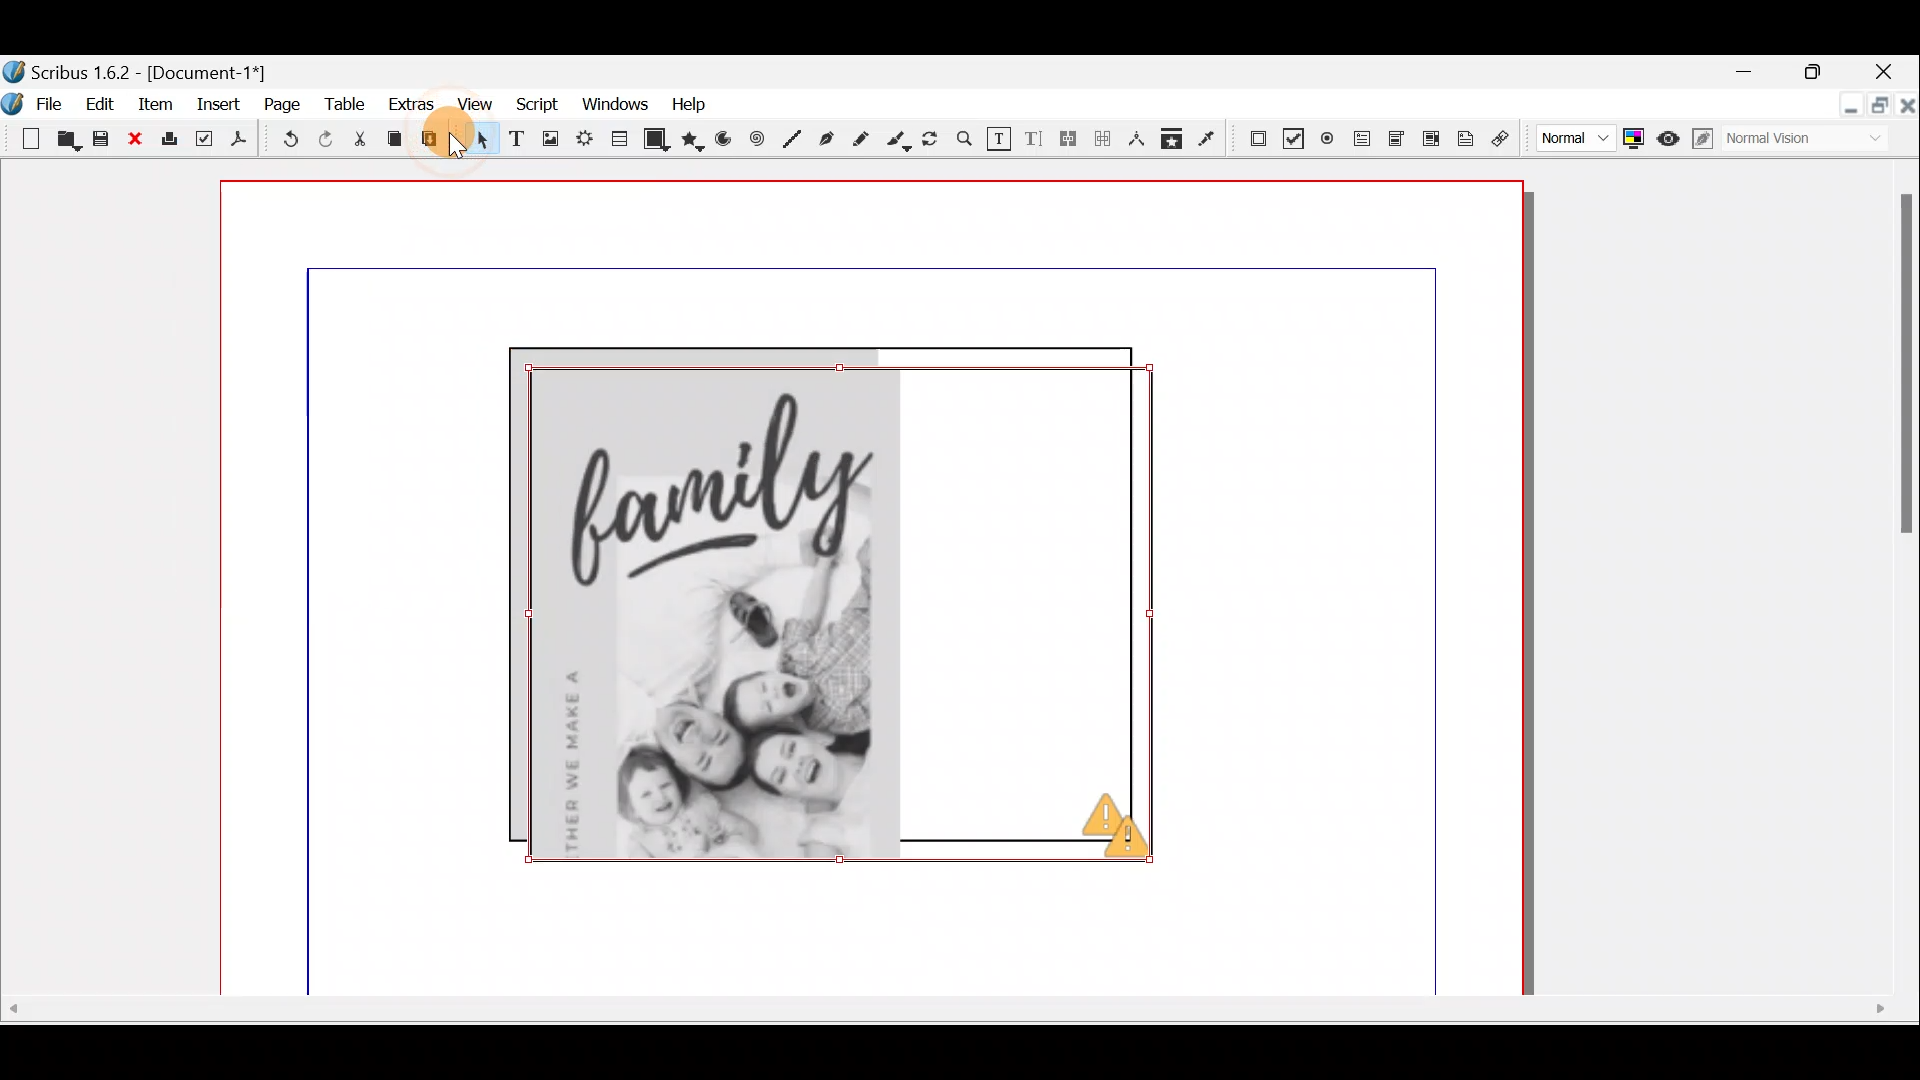 Image resolution: width=1920 pixels, height=1080 pixels. What do you see at coordinates (865, 139) in the screenshot?
I see `Freehand line` at bounding box center [865, 139].